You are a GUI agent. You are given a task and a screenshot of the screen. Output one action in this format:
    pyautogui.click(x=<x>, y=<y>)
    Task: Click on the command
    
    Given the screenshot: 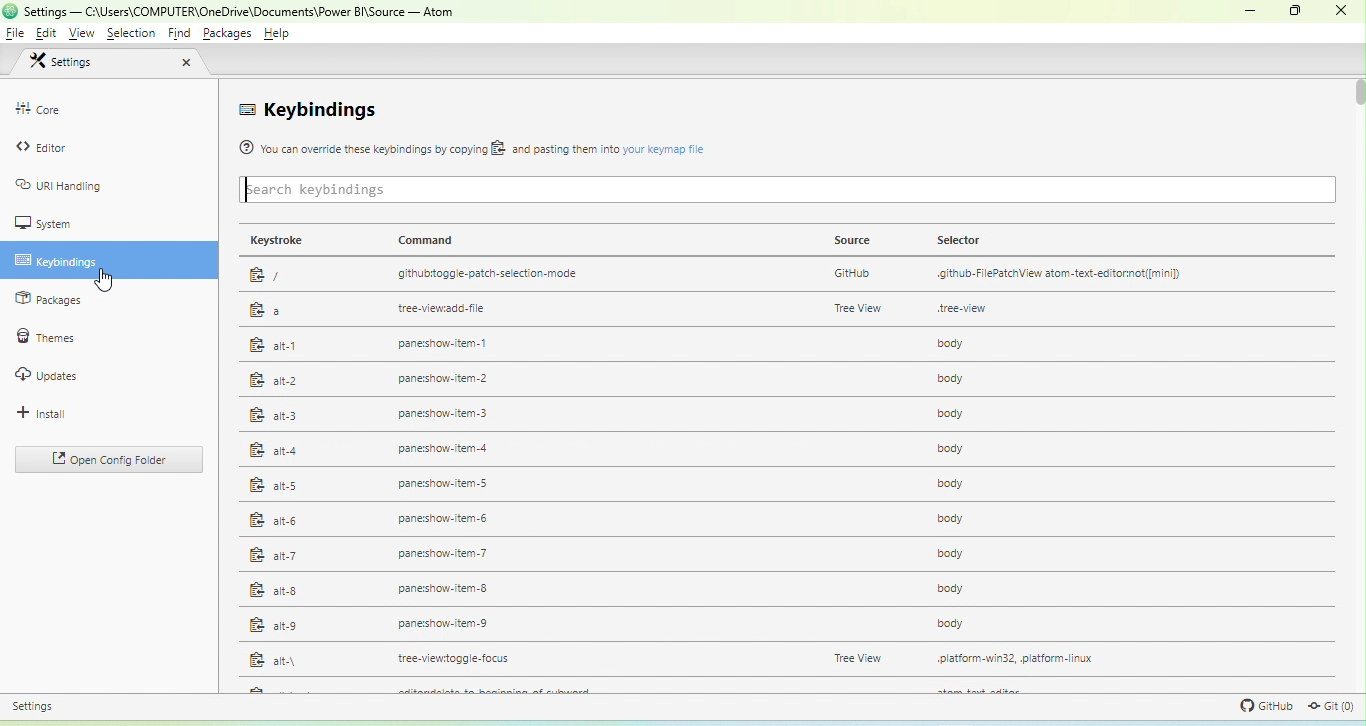 What is the action you would take?
    pyautogui.click(x=507, y=460)
    